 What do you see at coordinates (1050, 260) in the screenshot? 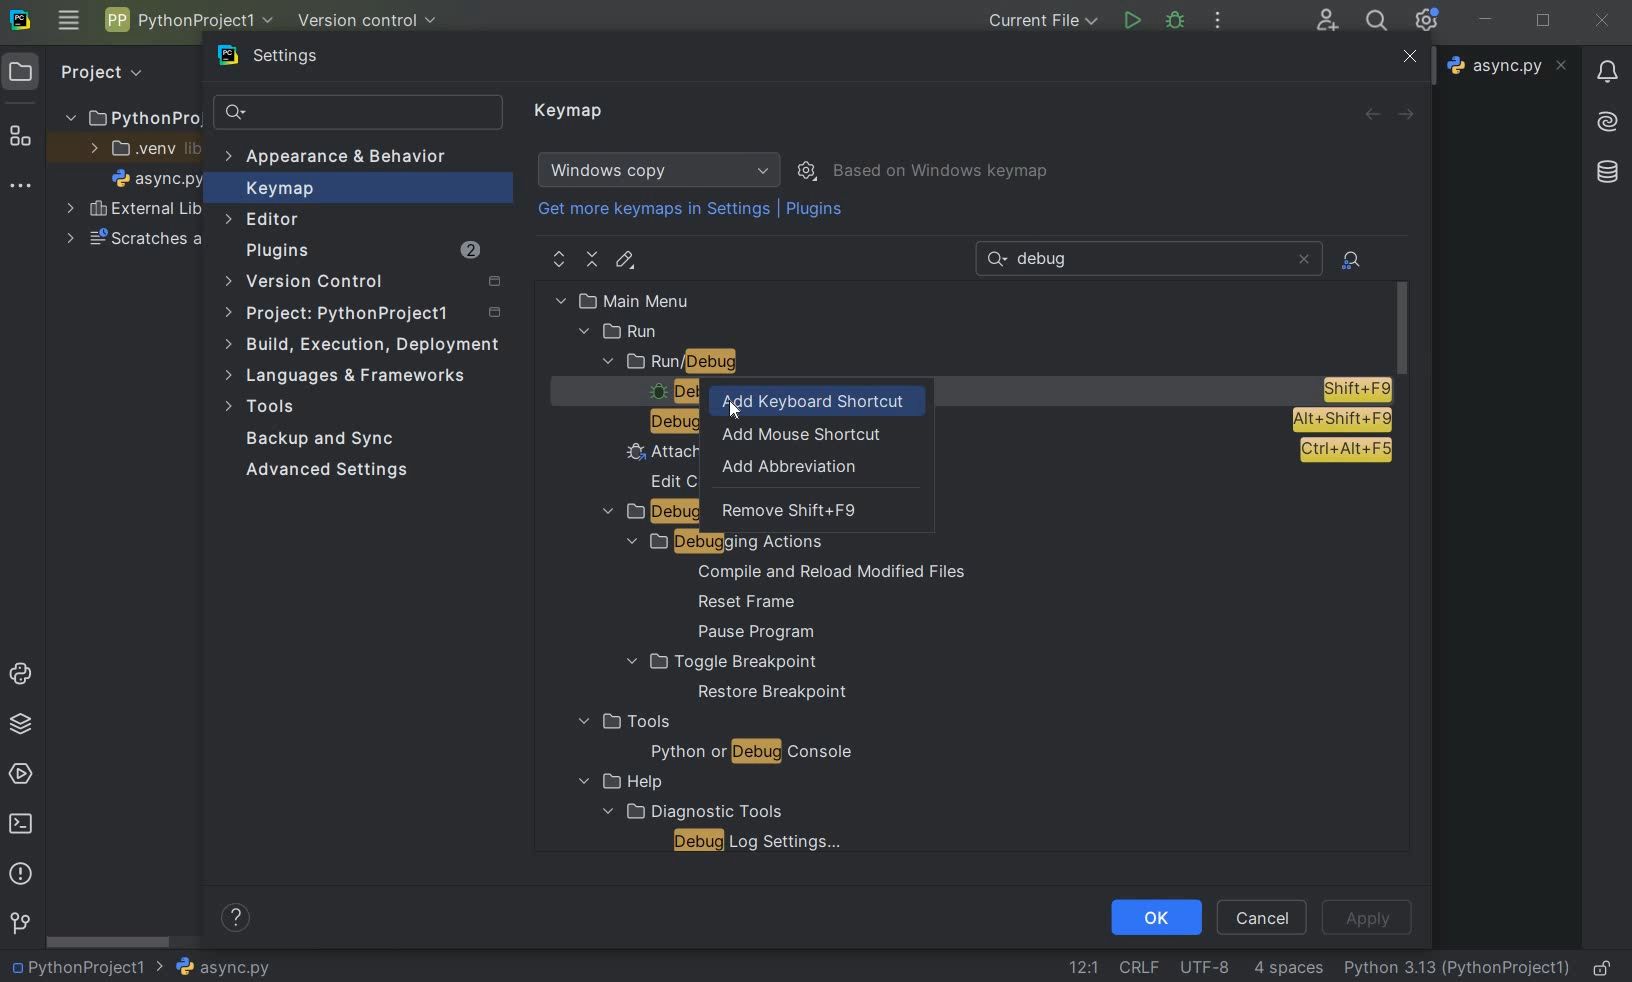
I see `text` at bounding box center [1050, 260].